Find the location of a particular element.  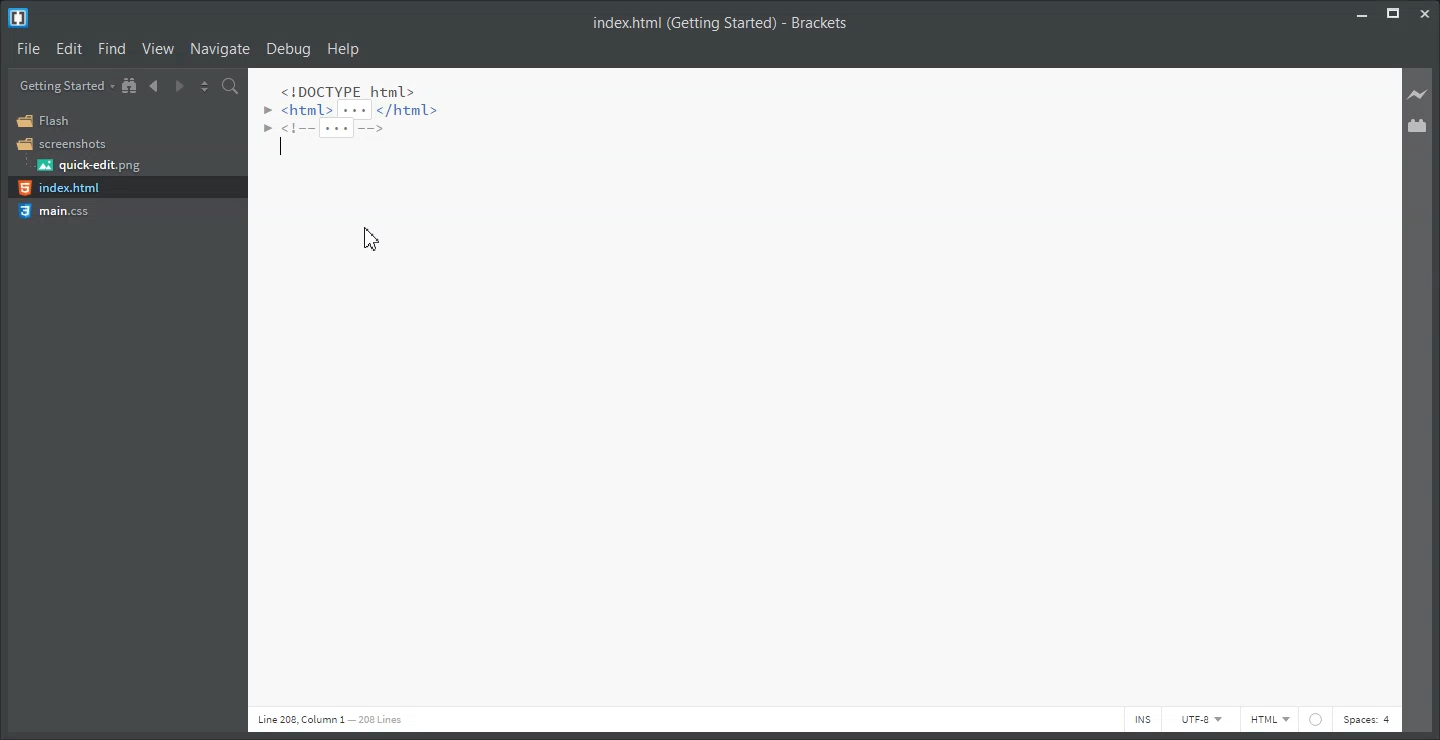

Spaces: 4 is located at coordinates (1367, 720).